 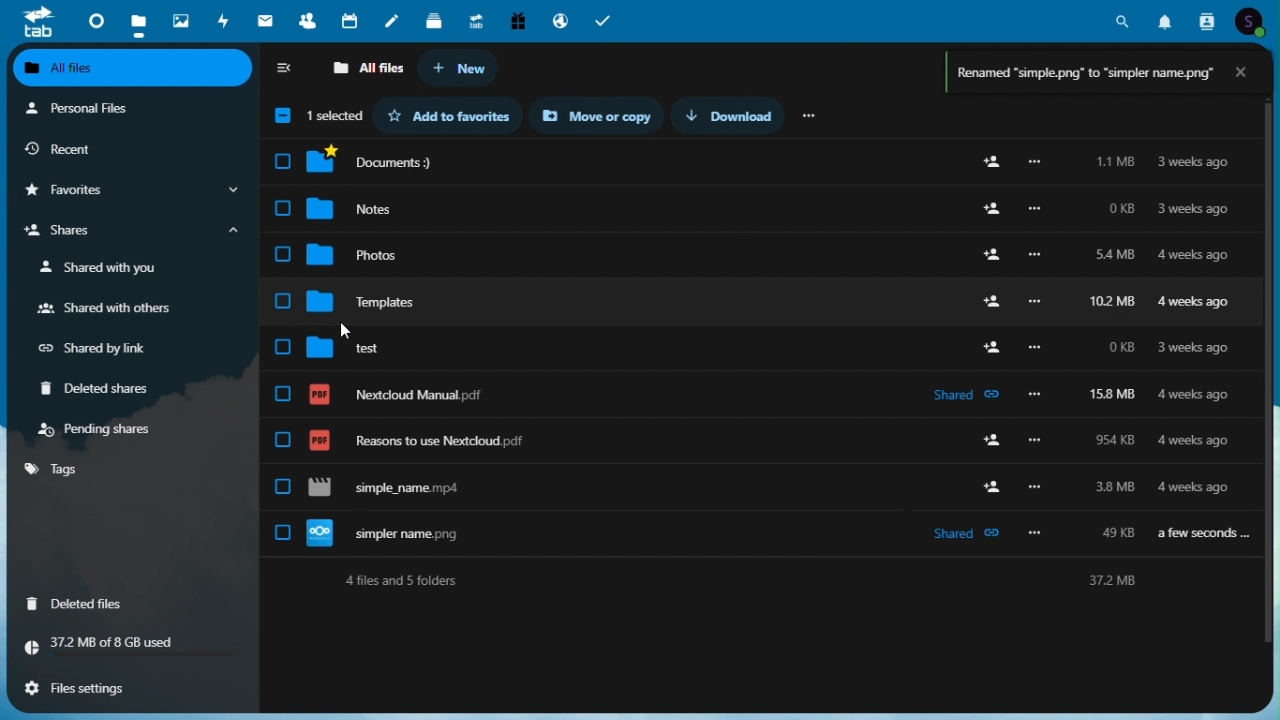 What do you see at coordinates (315, 118) in the screenshot?
I see `1 selected` at bounding box center [315, 118].